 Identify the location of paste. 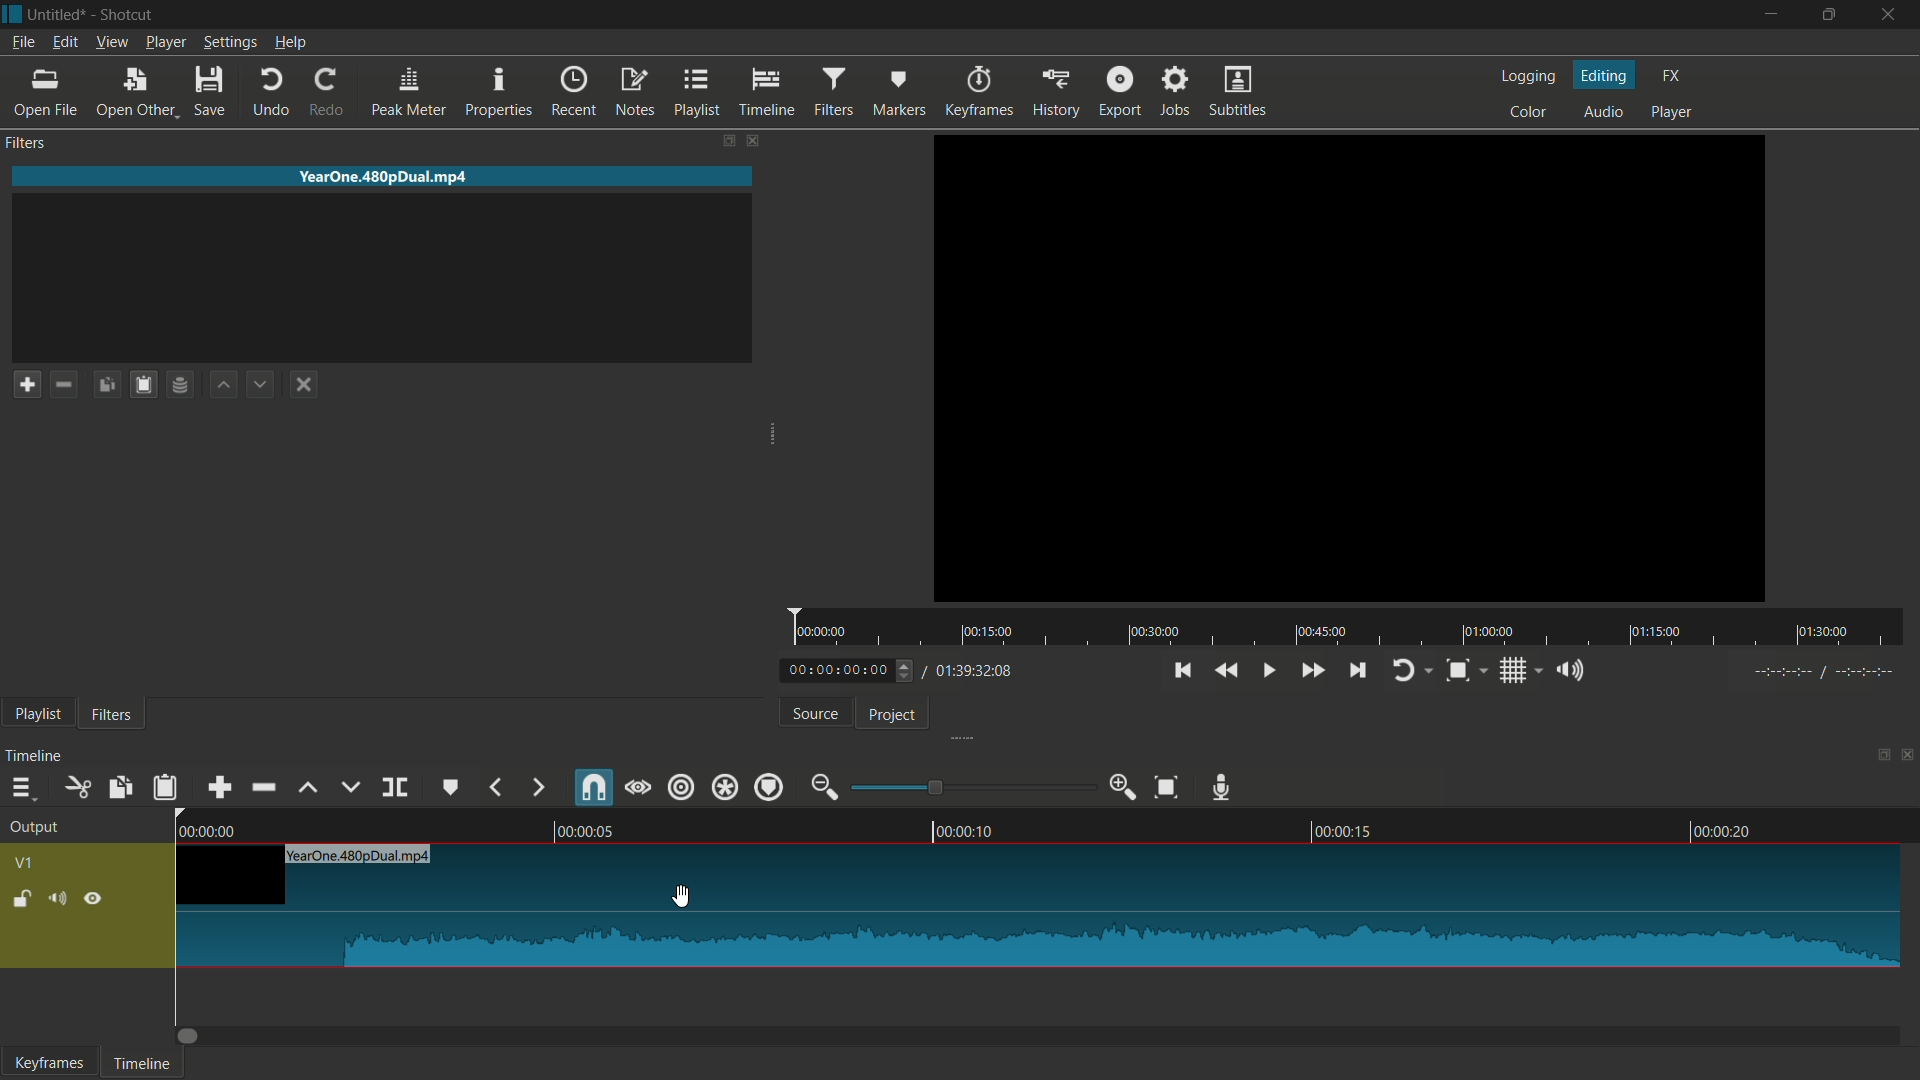
(165, 788).